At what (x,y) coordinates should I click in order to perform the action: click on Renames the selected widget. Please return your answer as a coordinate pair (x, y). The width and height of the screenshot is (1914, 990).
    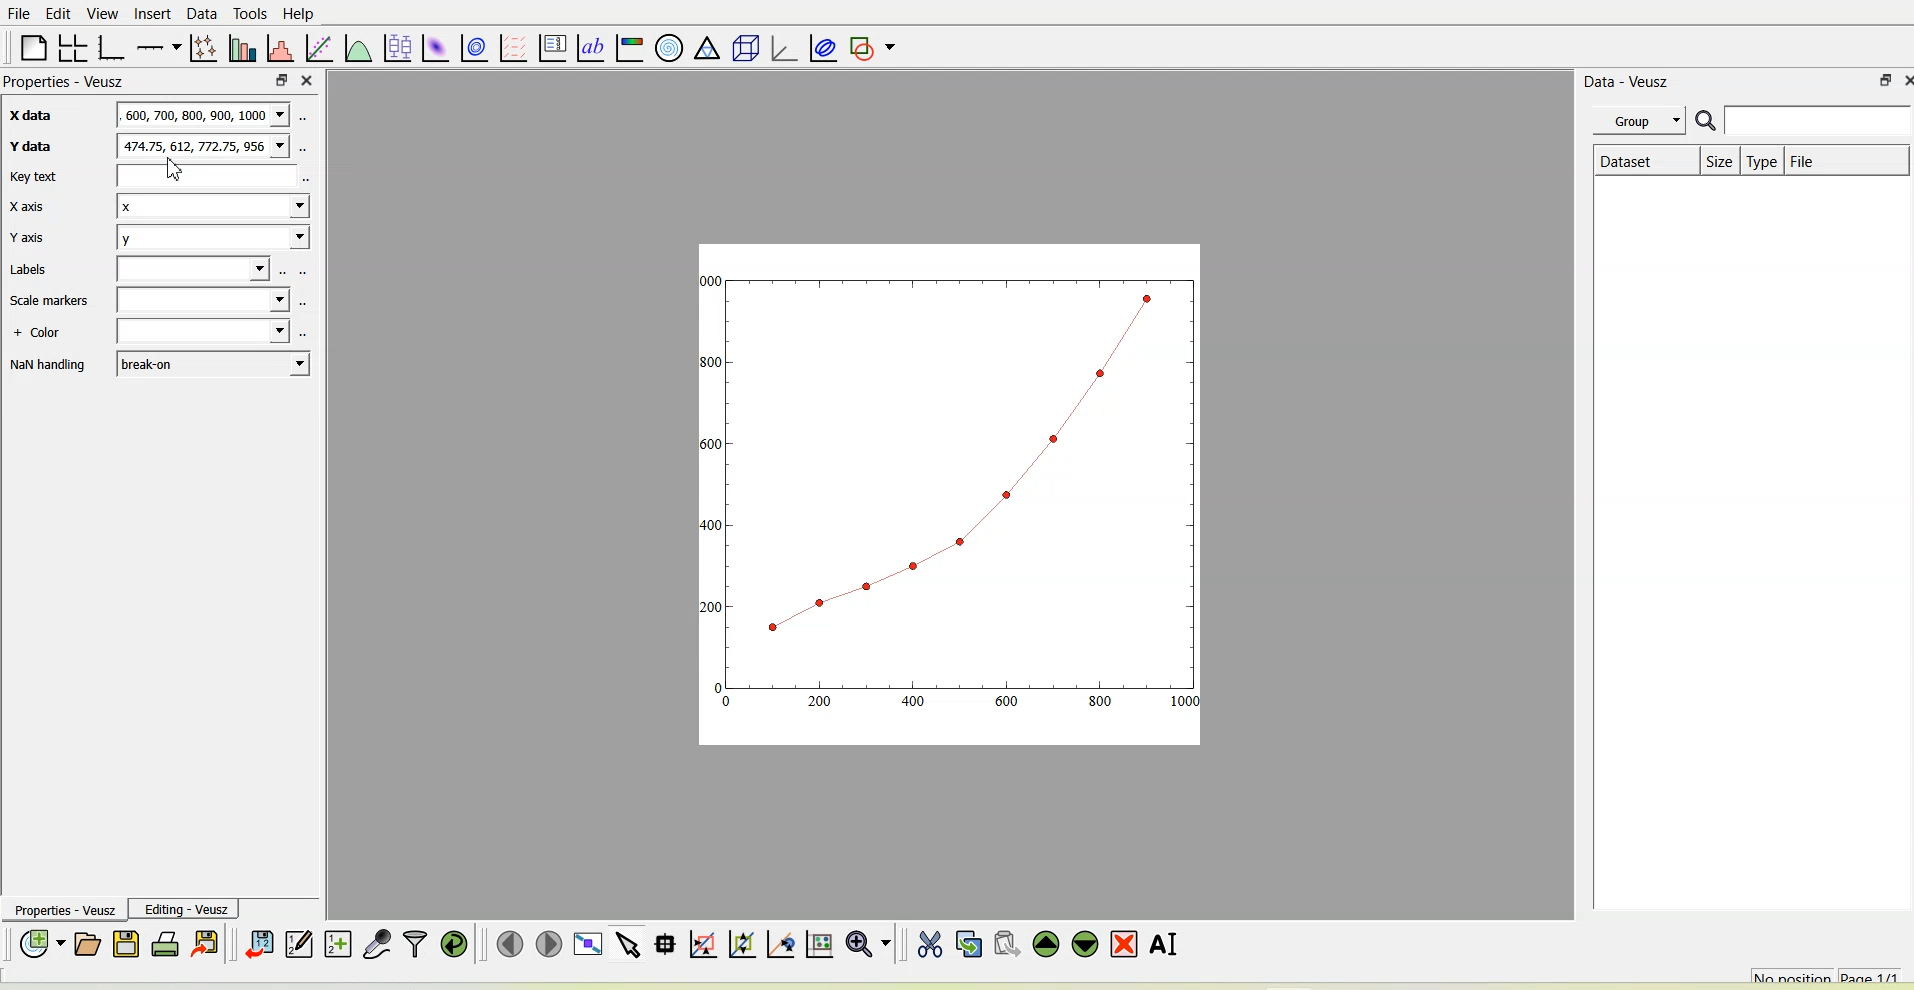
    Looking at the image, I should click on (1163, 942).